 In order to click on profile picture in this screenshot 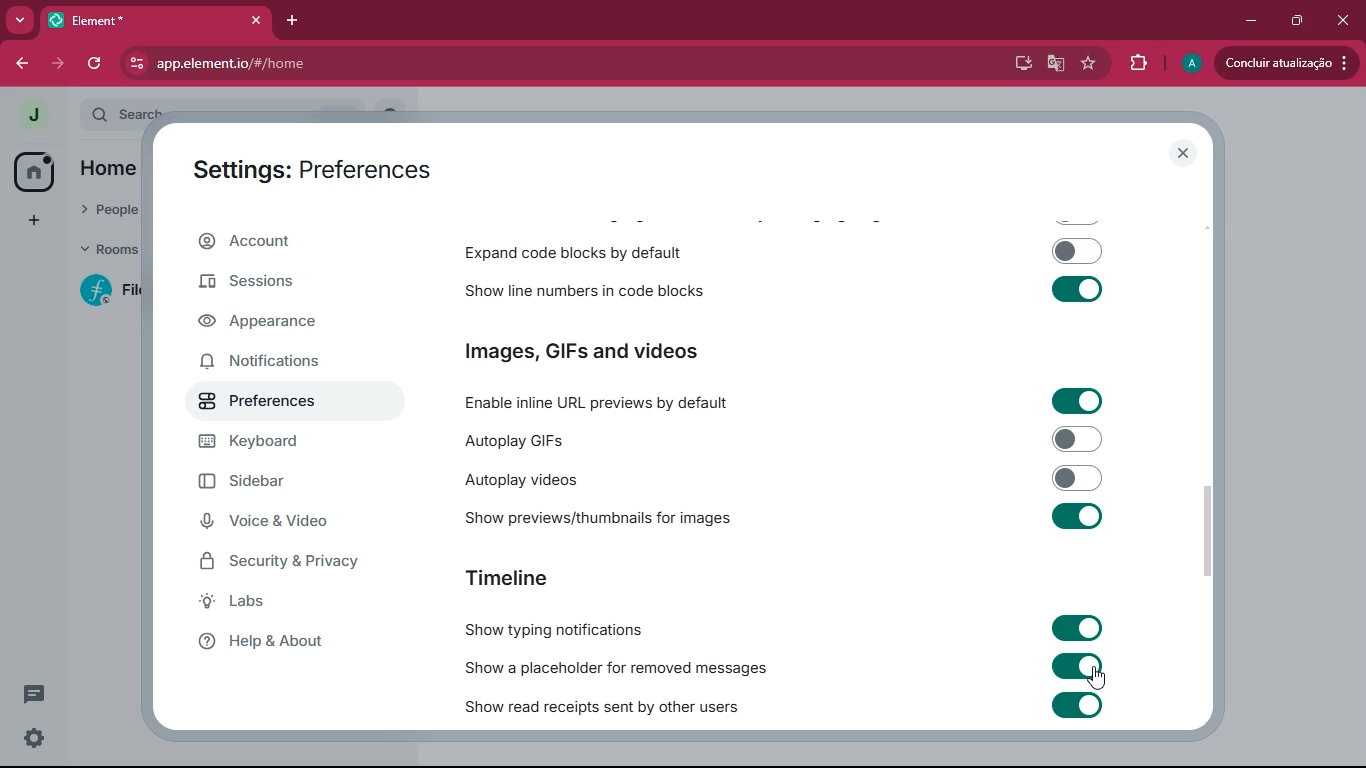, I will do `click(1191, 65)`.